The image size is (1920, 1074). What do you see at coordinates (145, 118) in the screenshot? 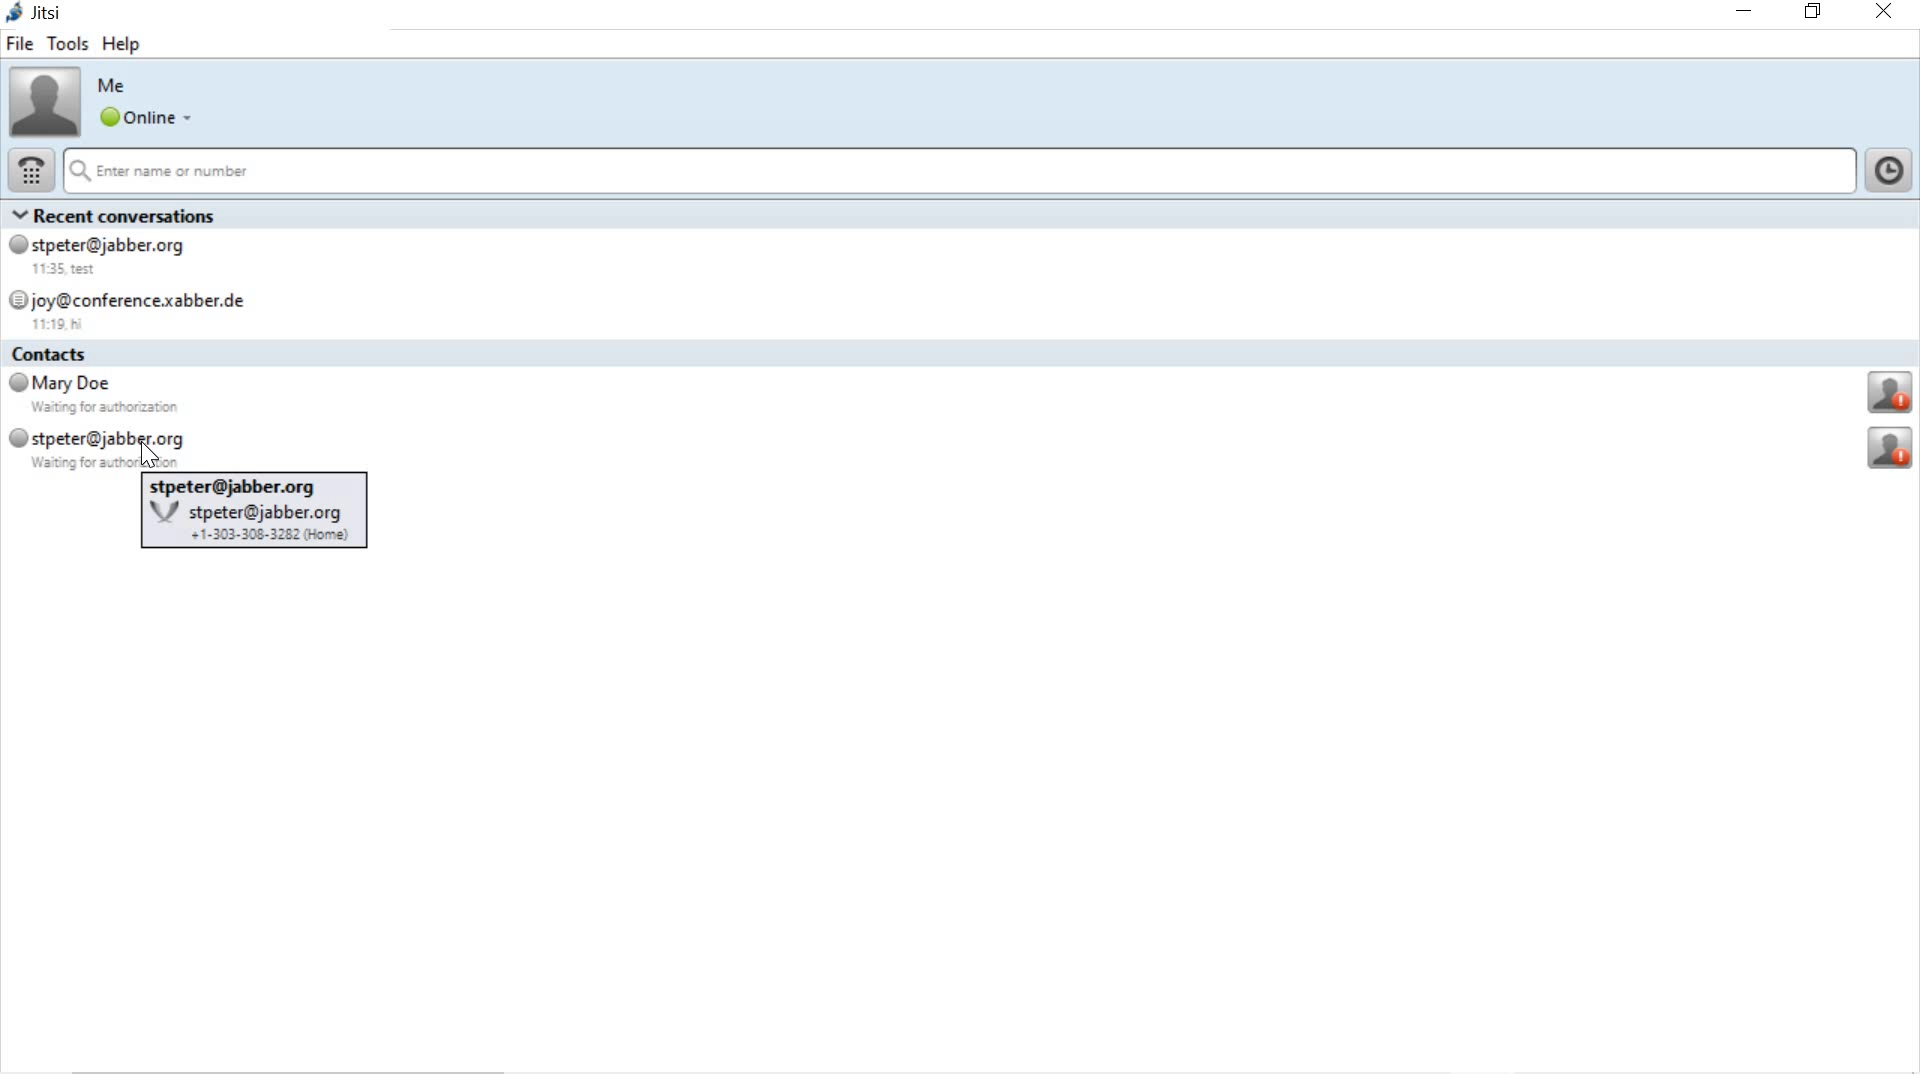
I see `online` at bounding box center [145, 118].